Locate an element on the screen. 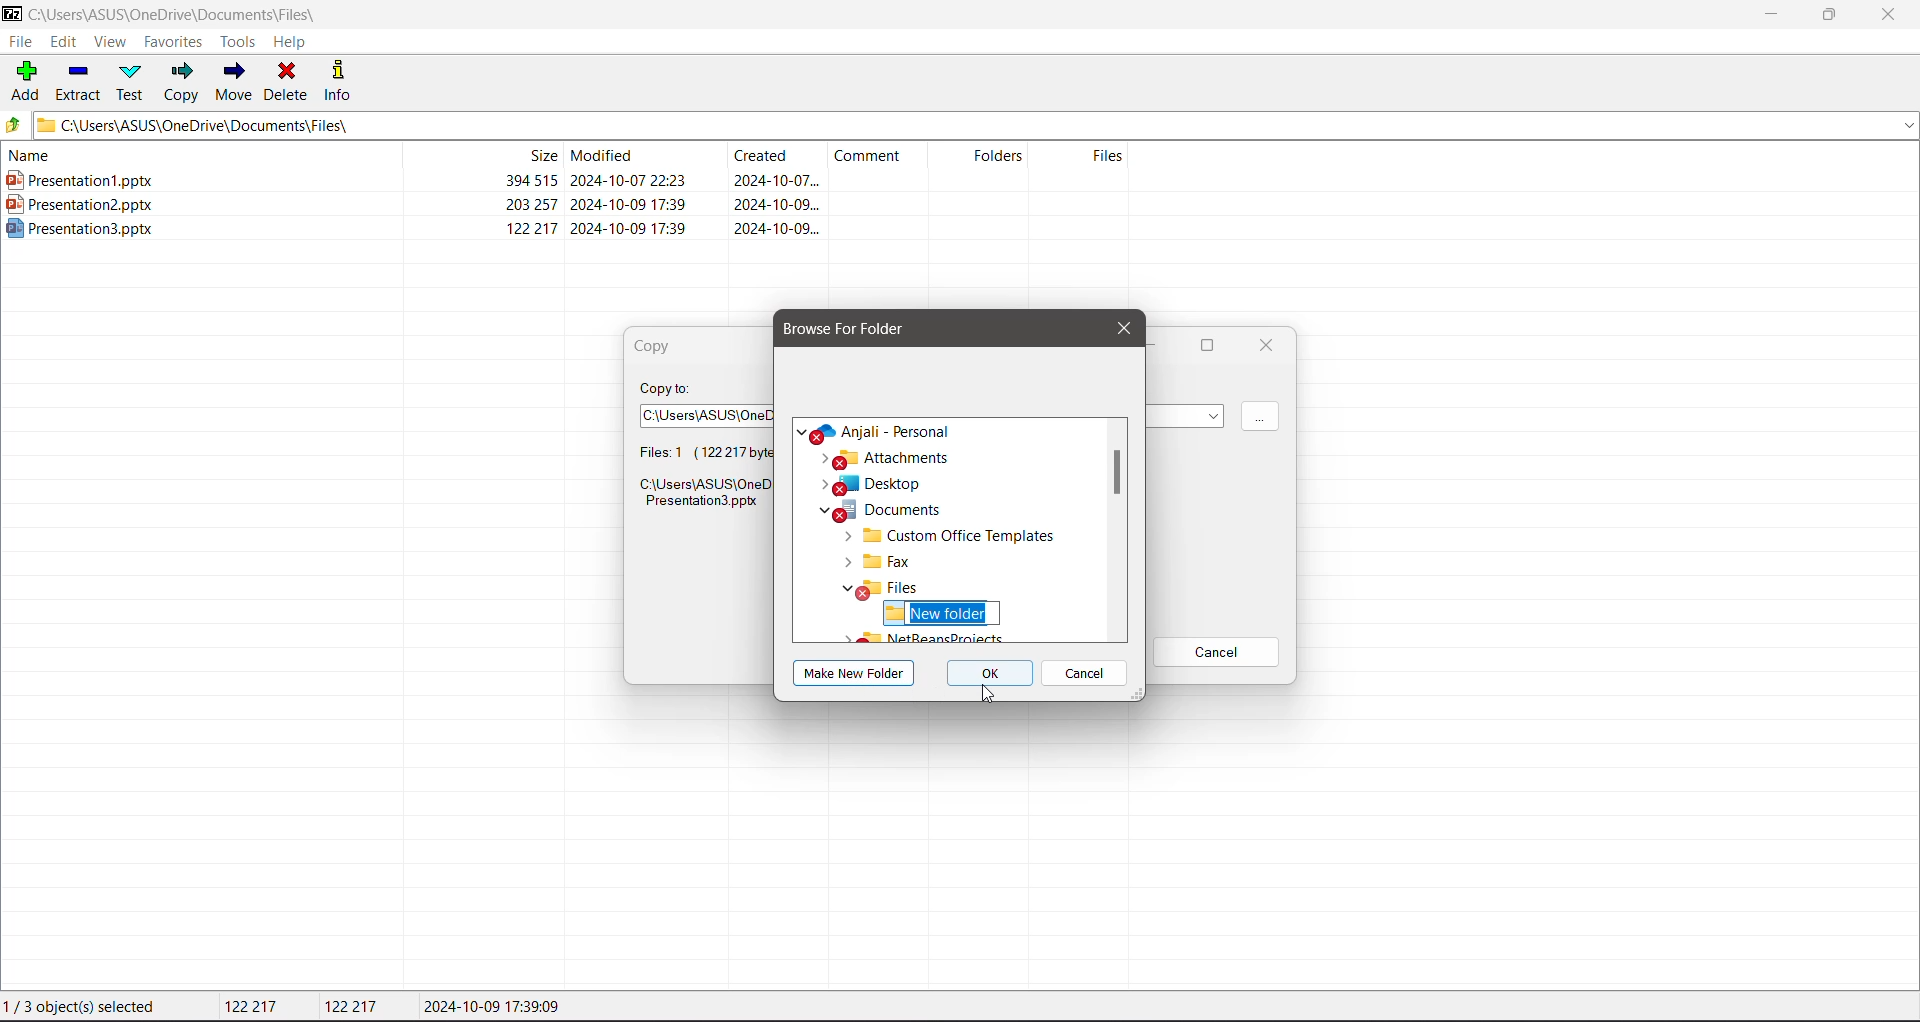 Image resolution: width=1920 pixels, height=1022 pixels. Gallery is located at coordinates (853, 430).